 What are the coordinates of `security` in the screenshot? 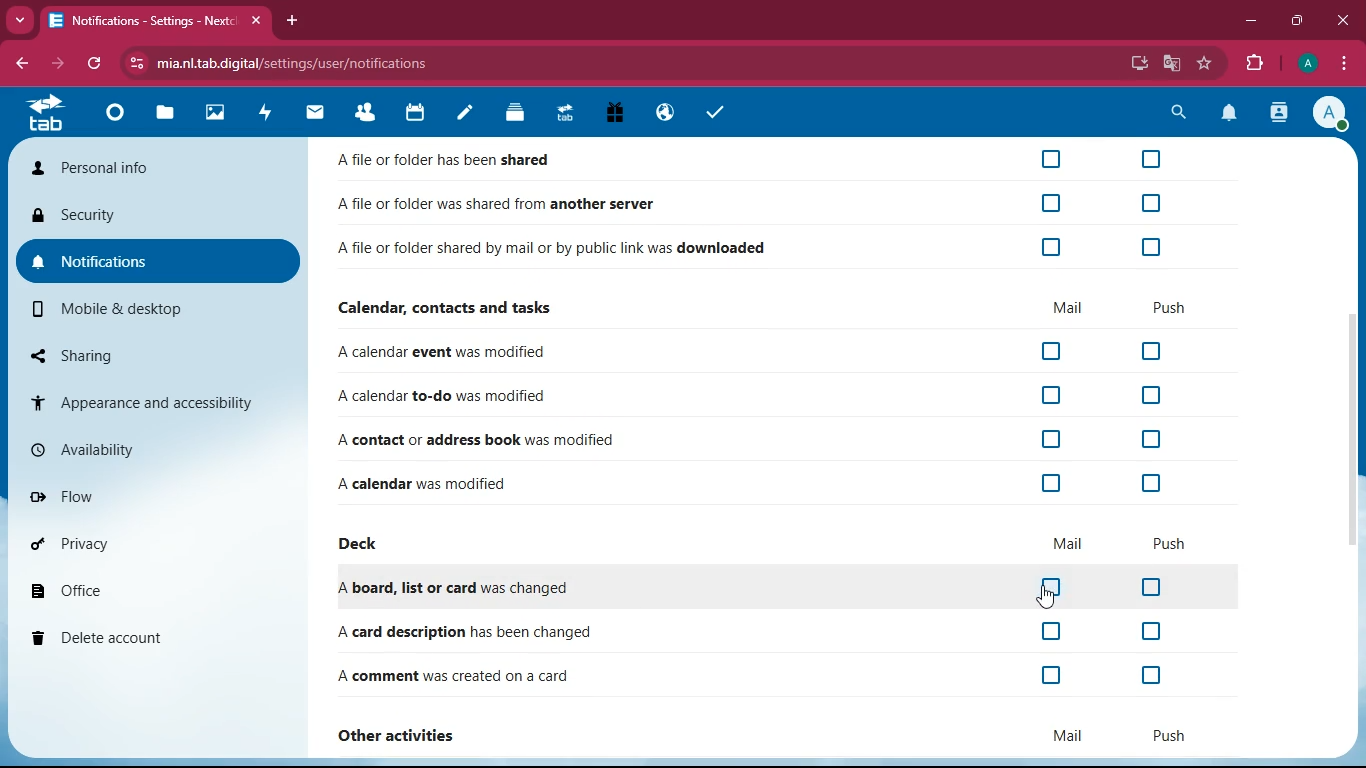 It's located at (155, 216).